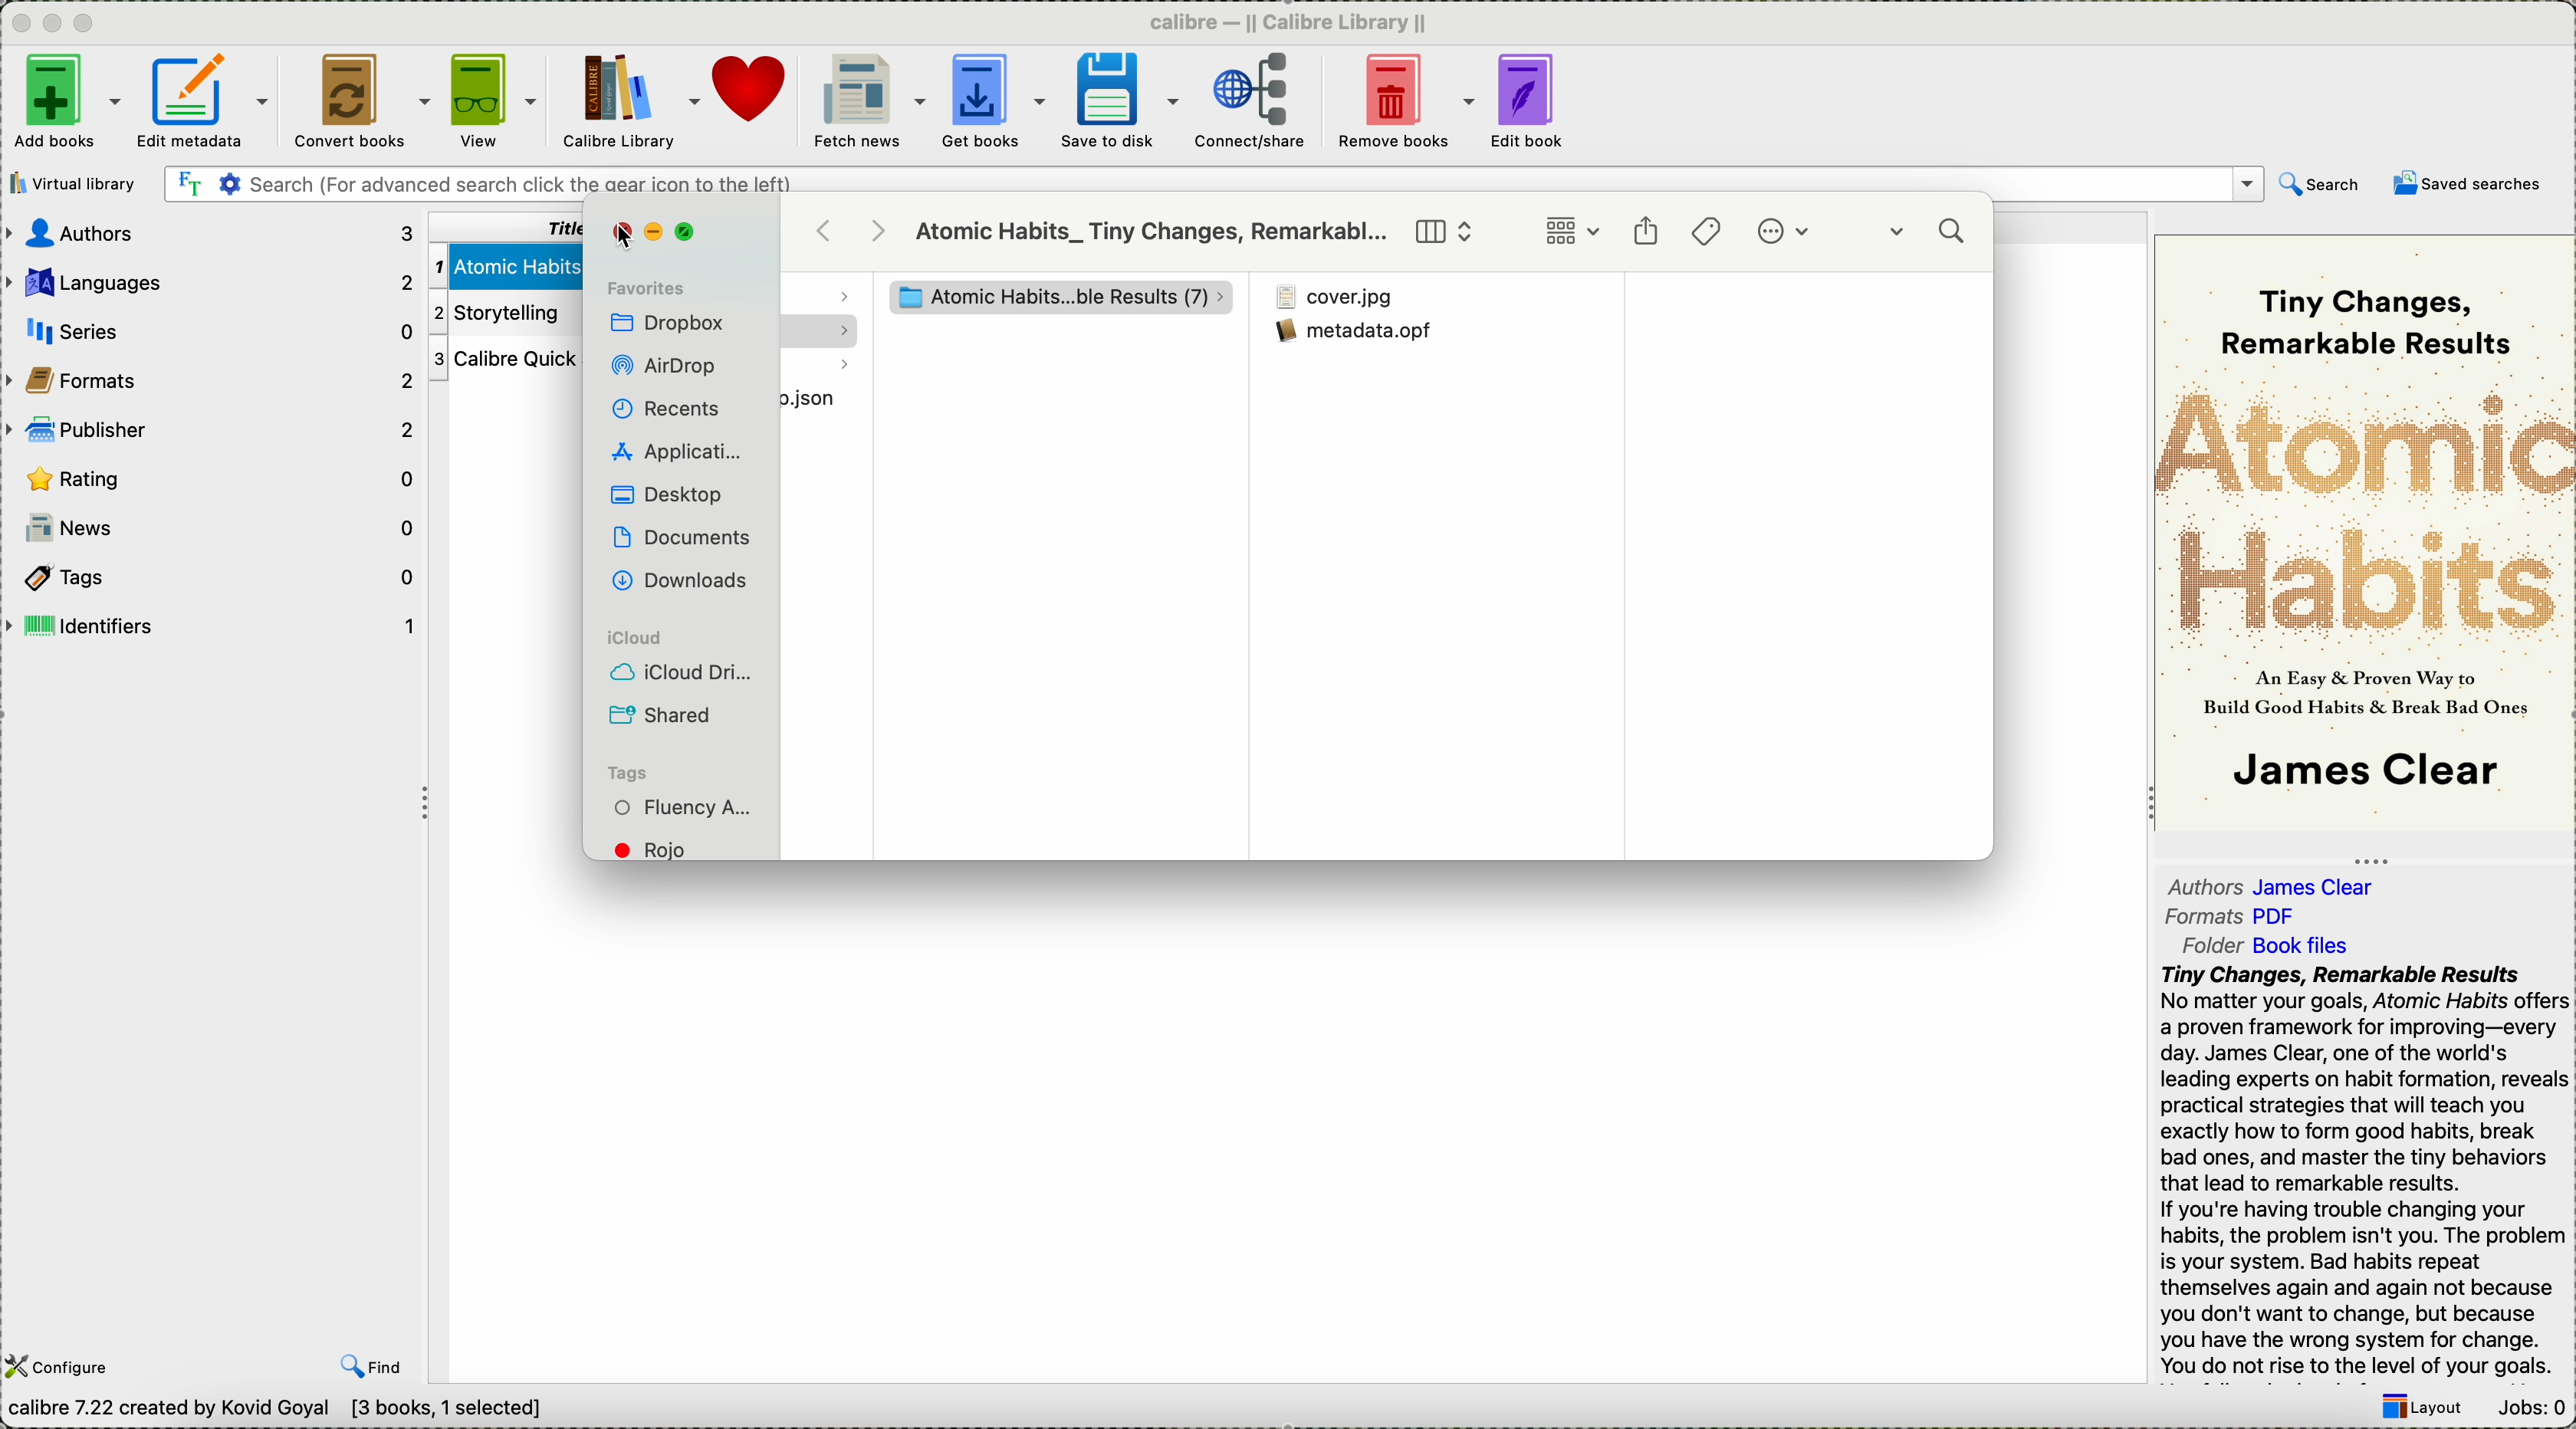 Image resolution: width=2576 pixels, height=1429 pixels. What do you see at coordinates (213, 428) in the screenshot?
I see `publisher` at bounding box center [213, 428].